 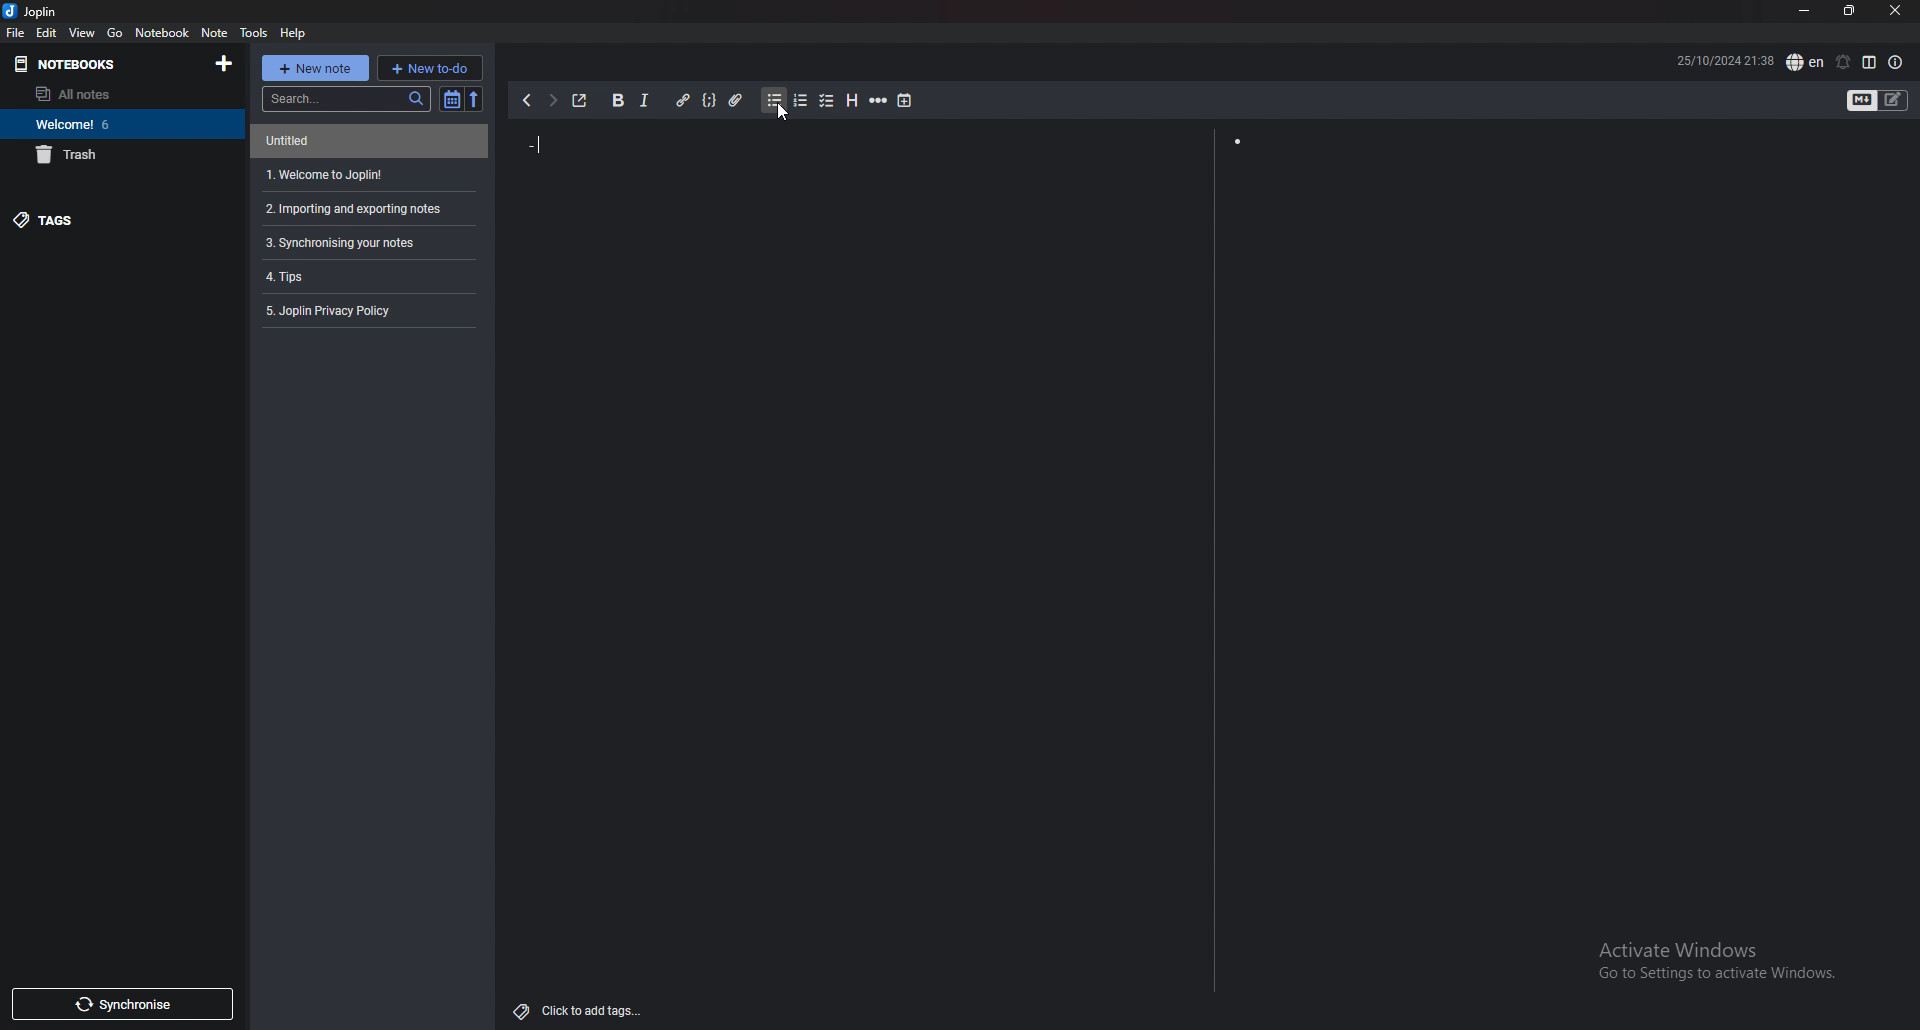 I want to click on Welcome to Joplin, so click(x=326, y=172).